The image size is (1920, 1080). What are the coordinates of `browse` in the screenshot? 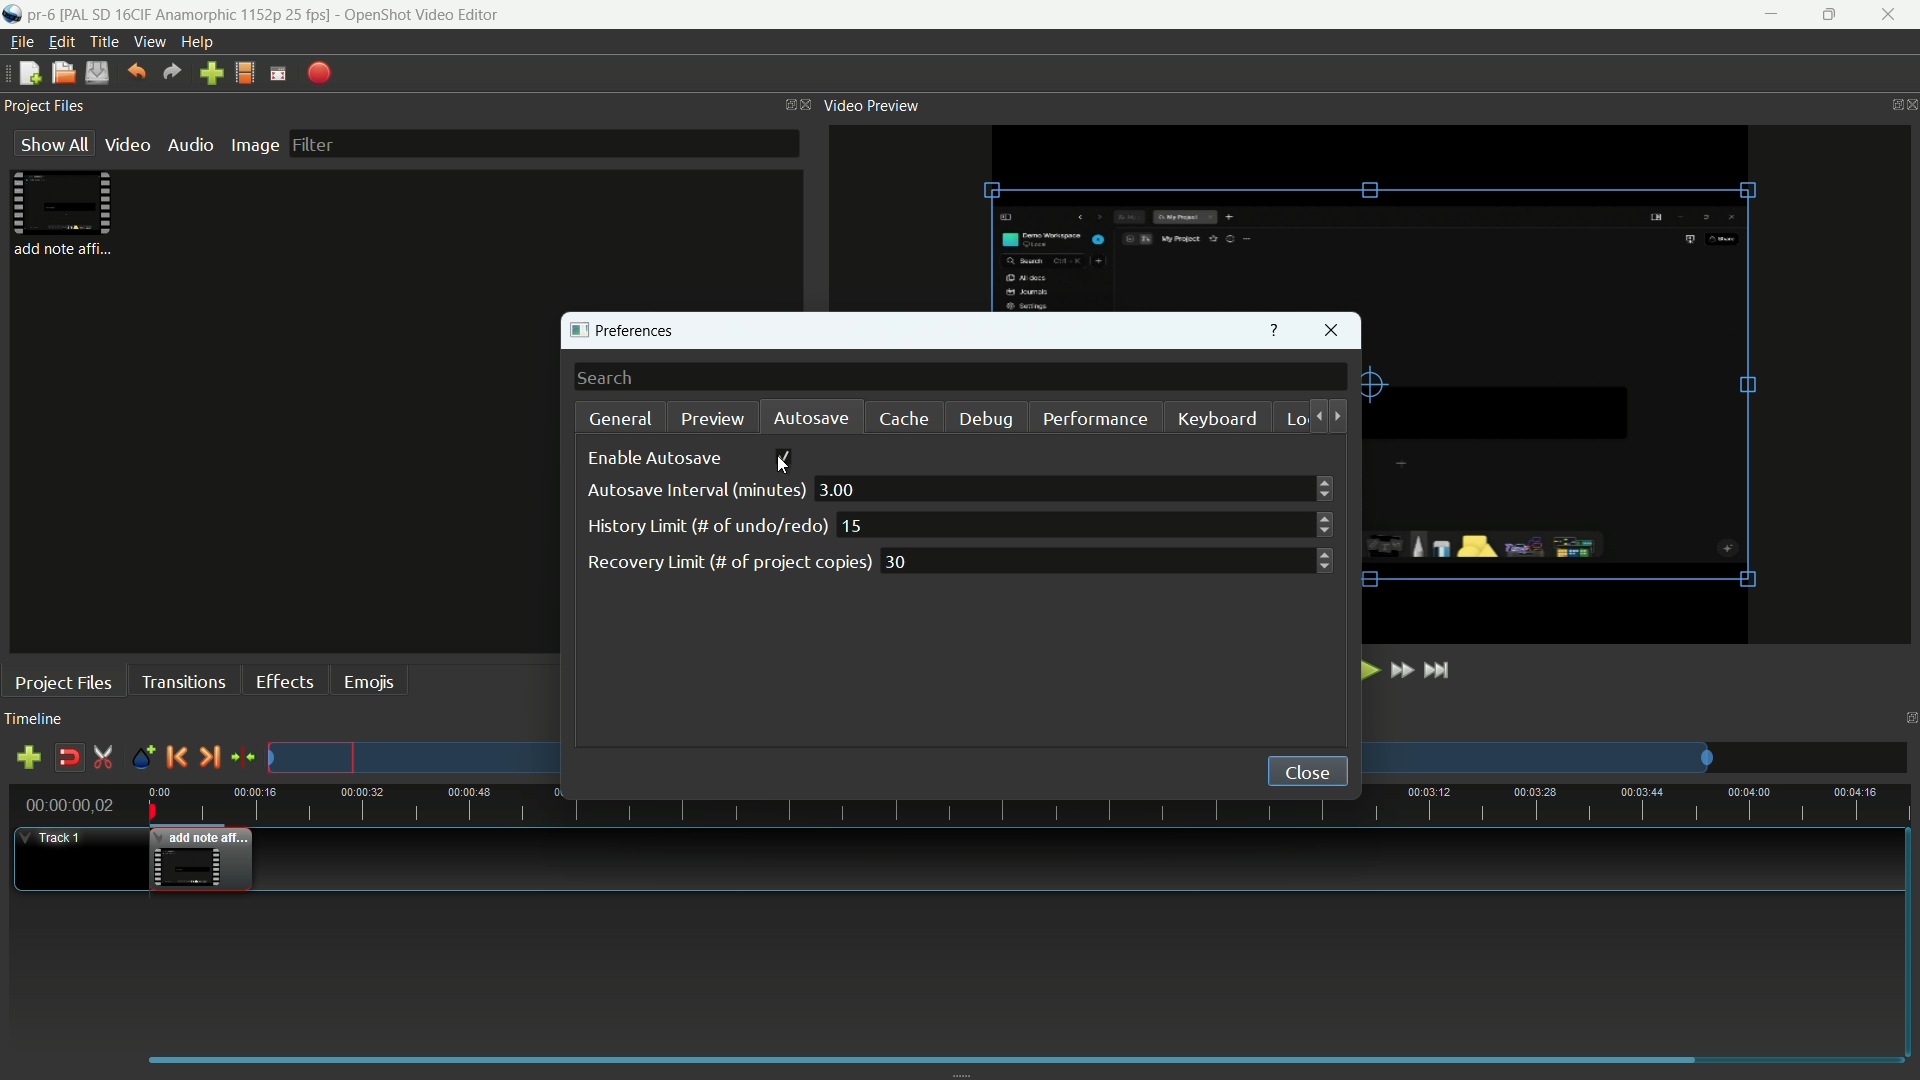 It's located at (1291, 643).